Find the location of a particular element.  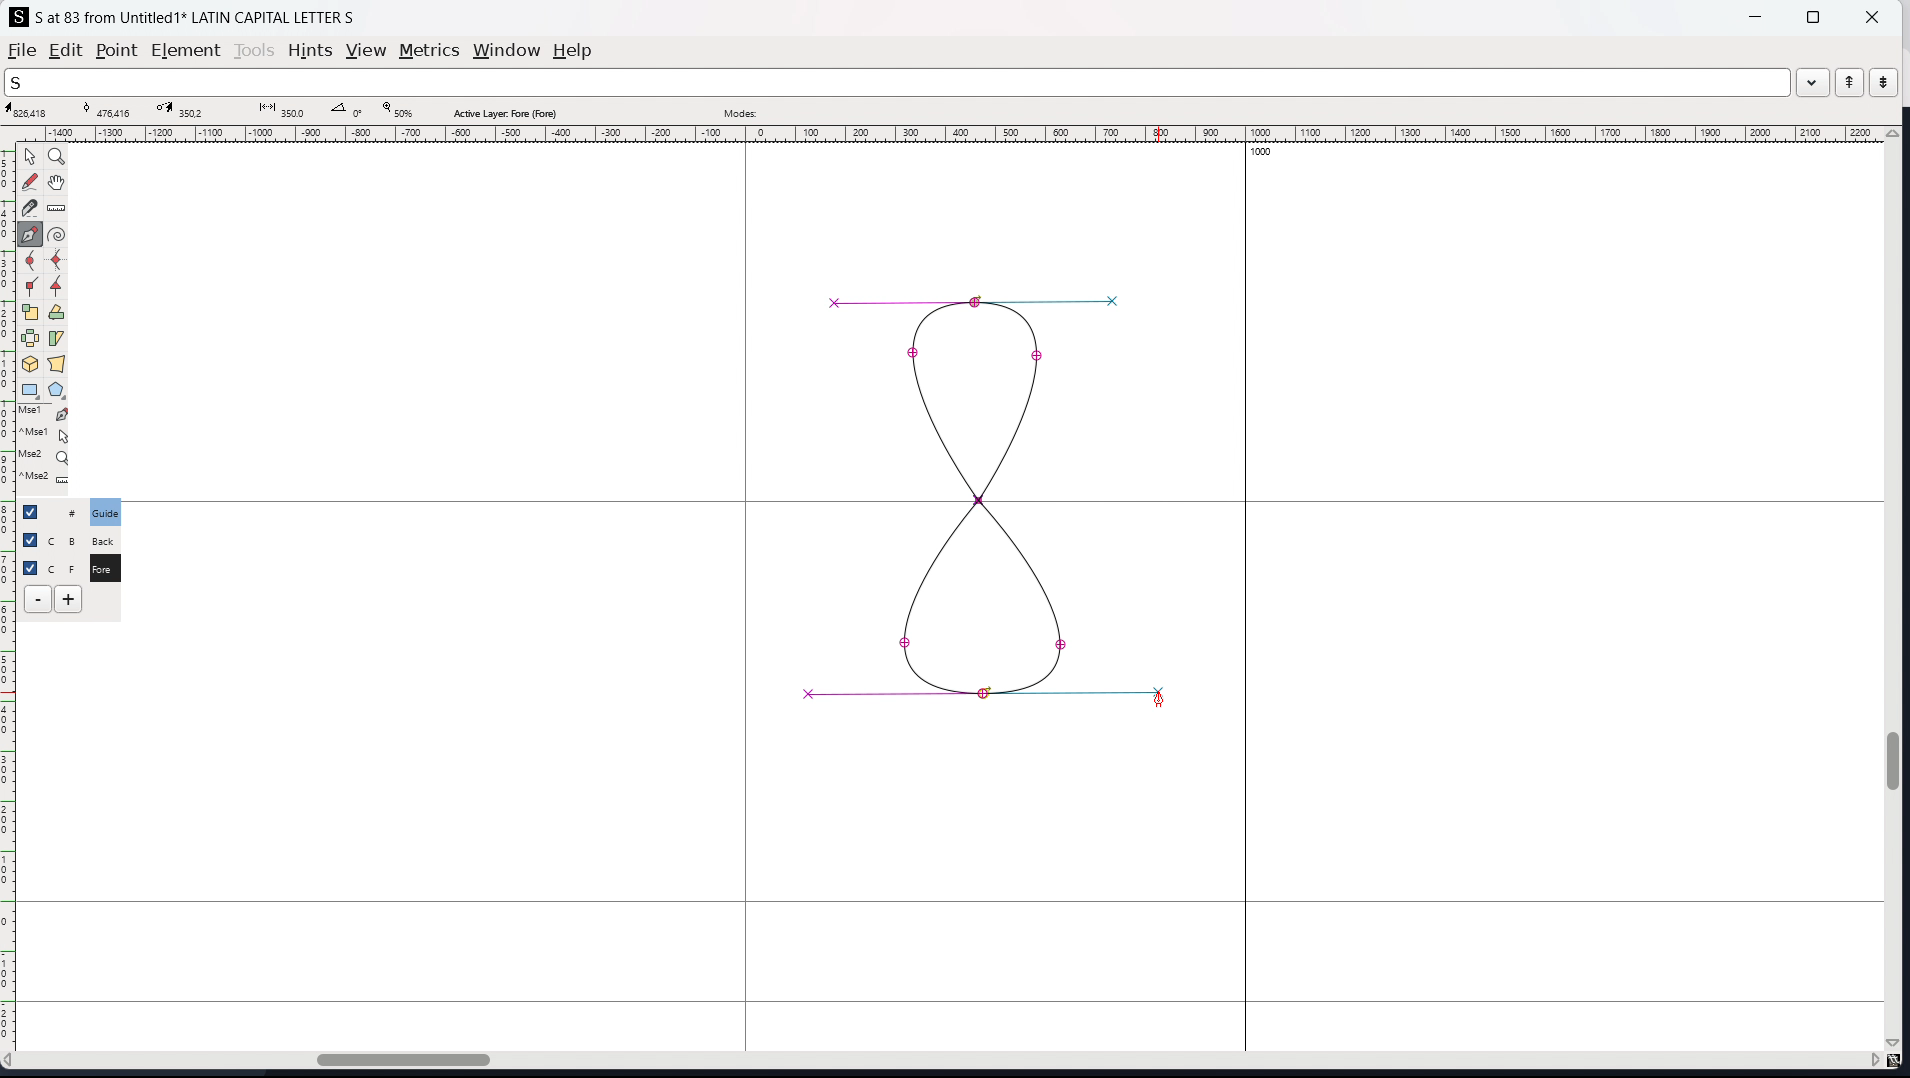

1000 is located at coordinates (1267, 154).